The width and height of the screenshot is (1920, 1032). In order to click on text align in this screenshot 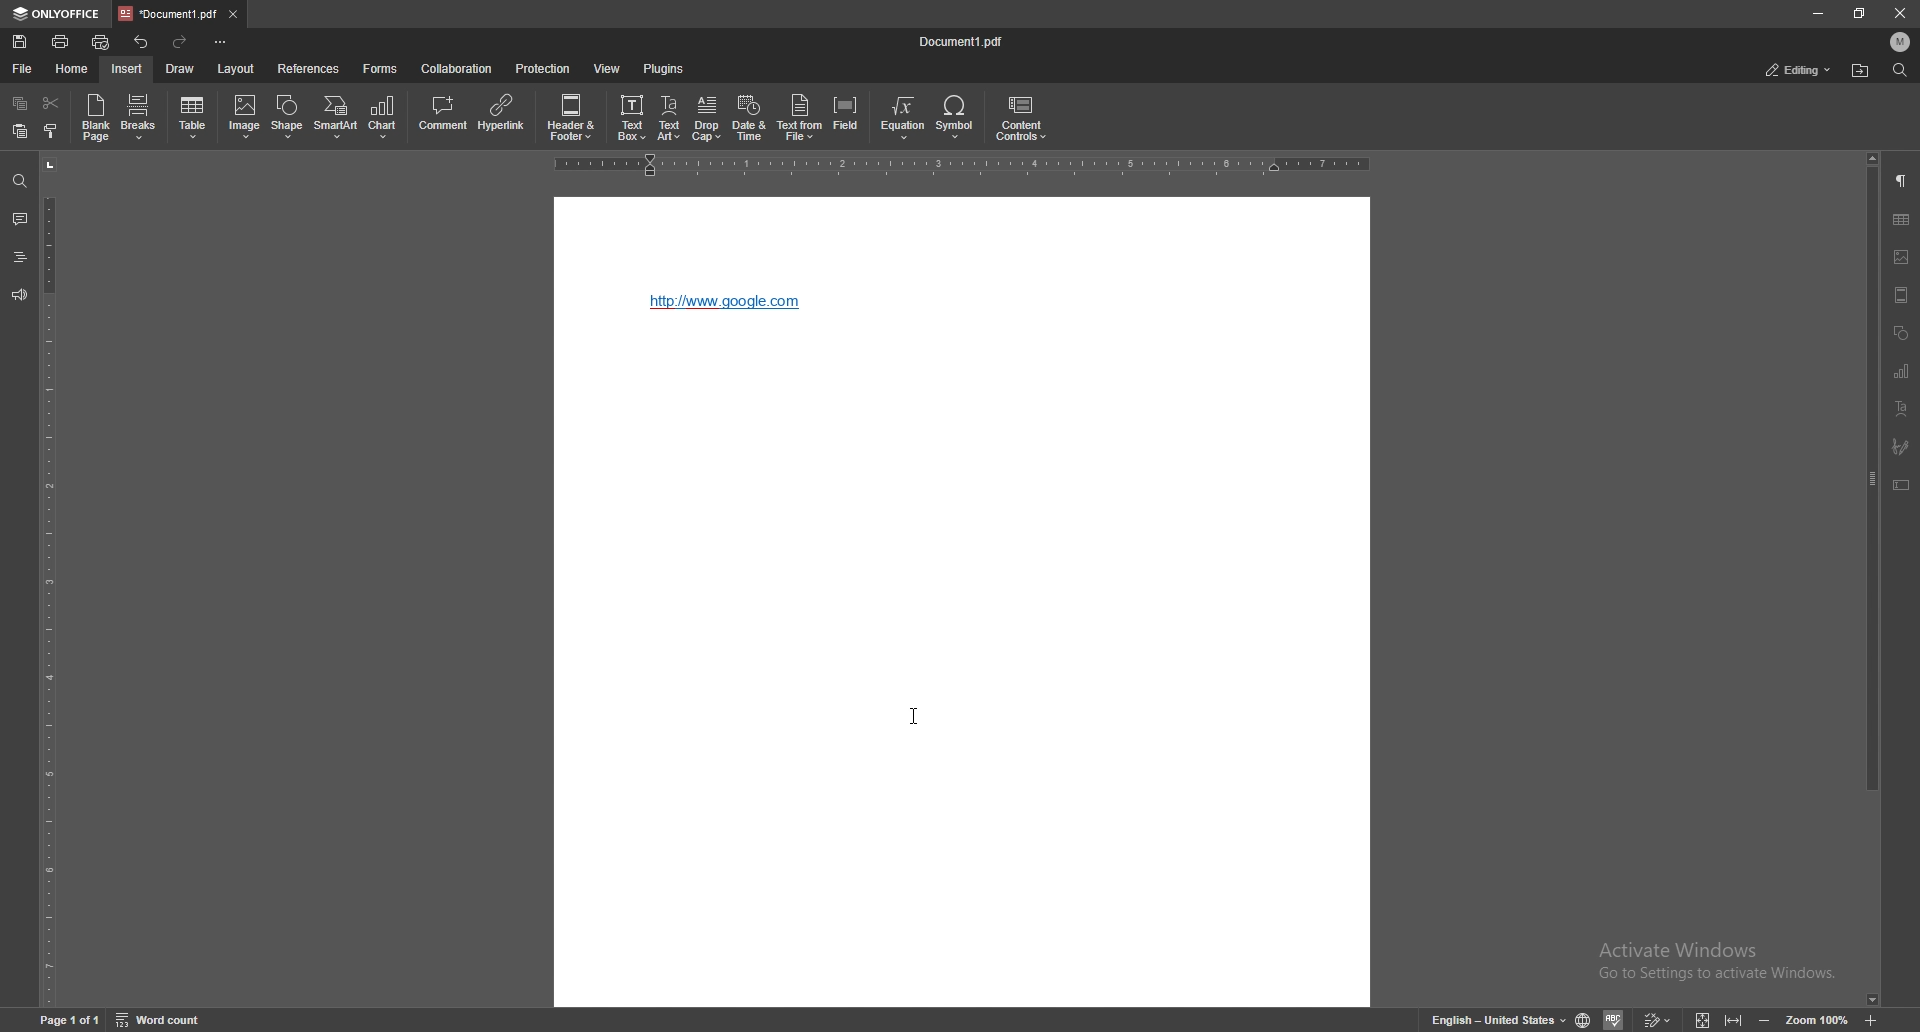, I will do `click(1903, 408)`.